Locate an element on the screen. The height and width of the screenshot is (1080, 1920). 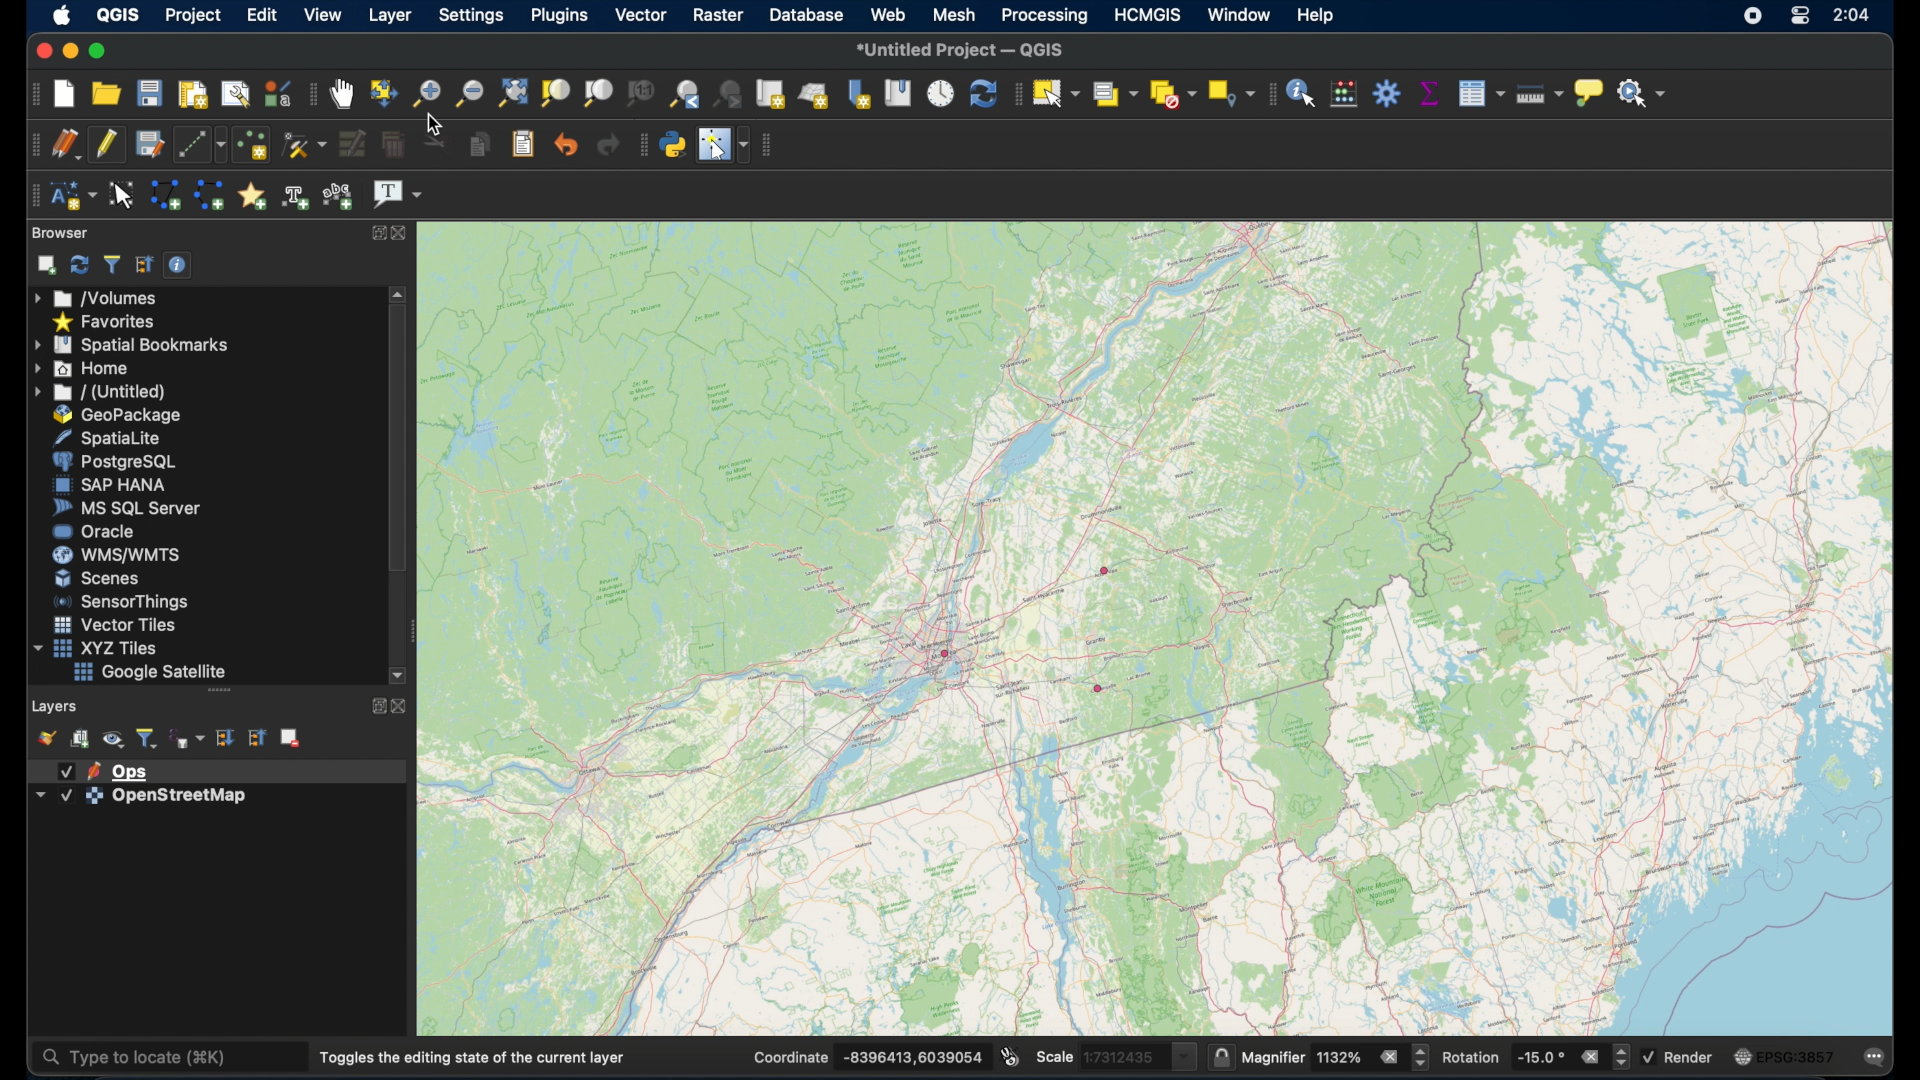
style manager is located at coordinates (277, 94).